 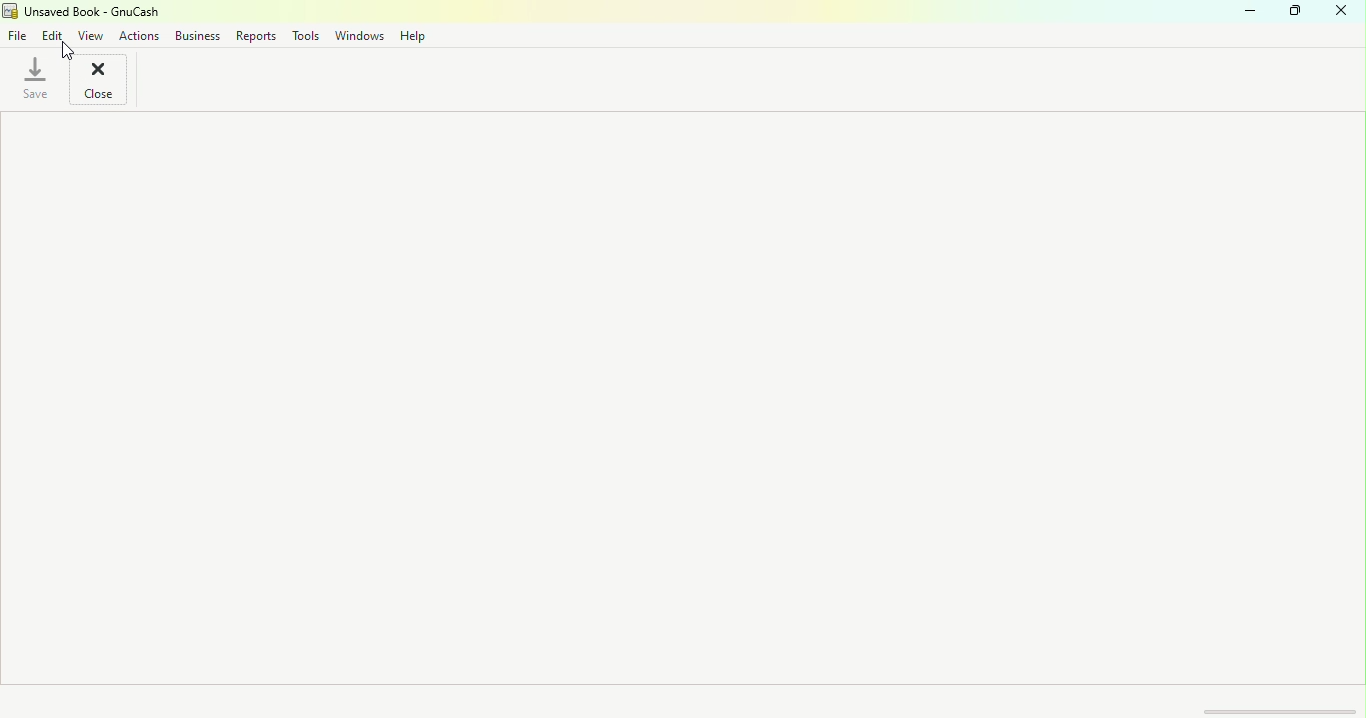 What do you see at coordinates (137, 34) in the screenshot?
I see `Actions` at bounding box center [137, 34].